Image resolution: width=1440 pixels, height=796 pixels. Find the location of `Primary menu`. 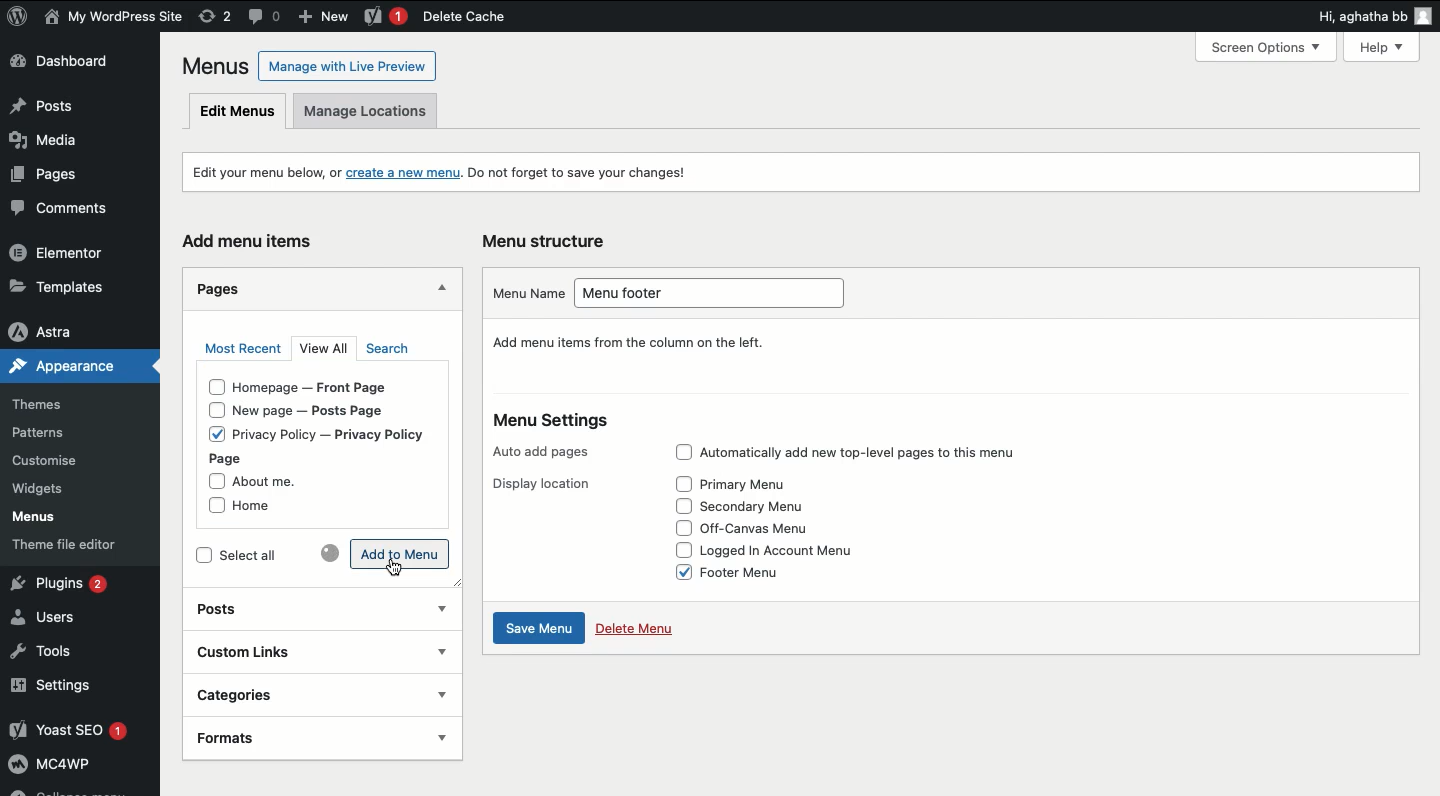

Primary menu is located at coordinates (754, 483).